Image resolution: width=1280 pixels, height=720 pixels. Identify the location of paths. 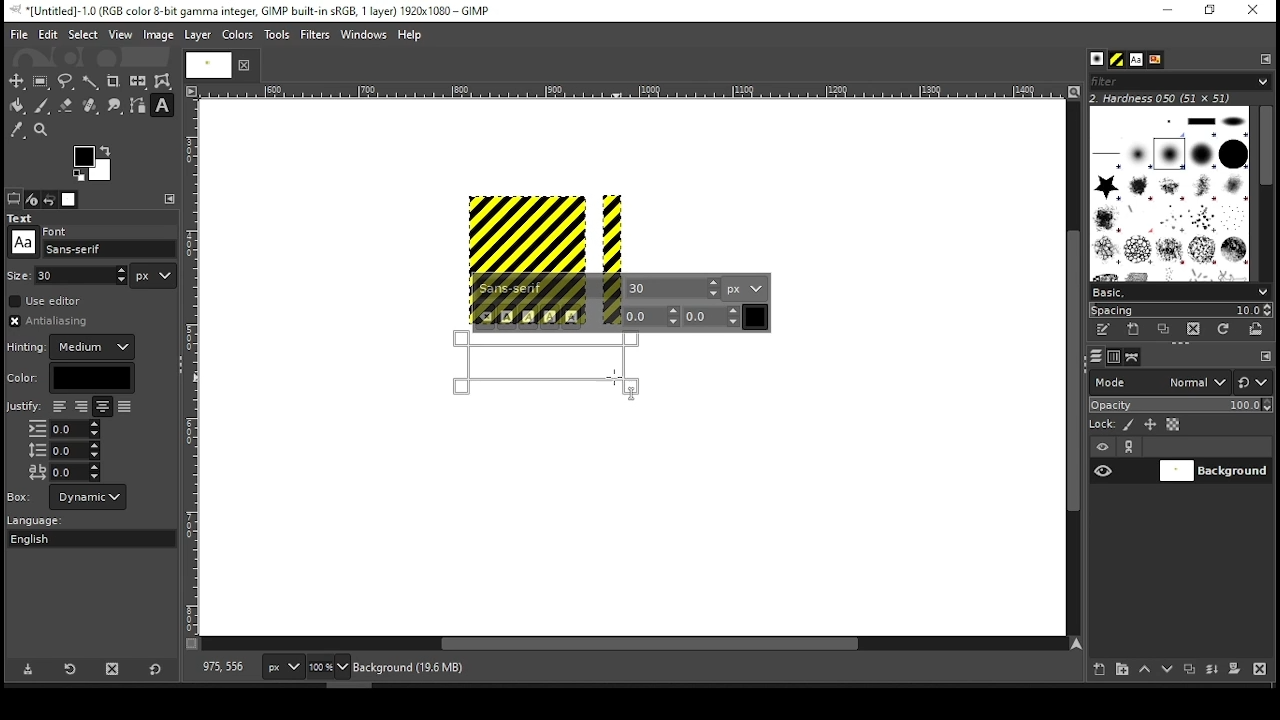
(1135, 356).